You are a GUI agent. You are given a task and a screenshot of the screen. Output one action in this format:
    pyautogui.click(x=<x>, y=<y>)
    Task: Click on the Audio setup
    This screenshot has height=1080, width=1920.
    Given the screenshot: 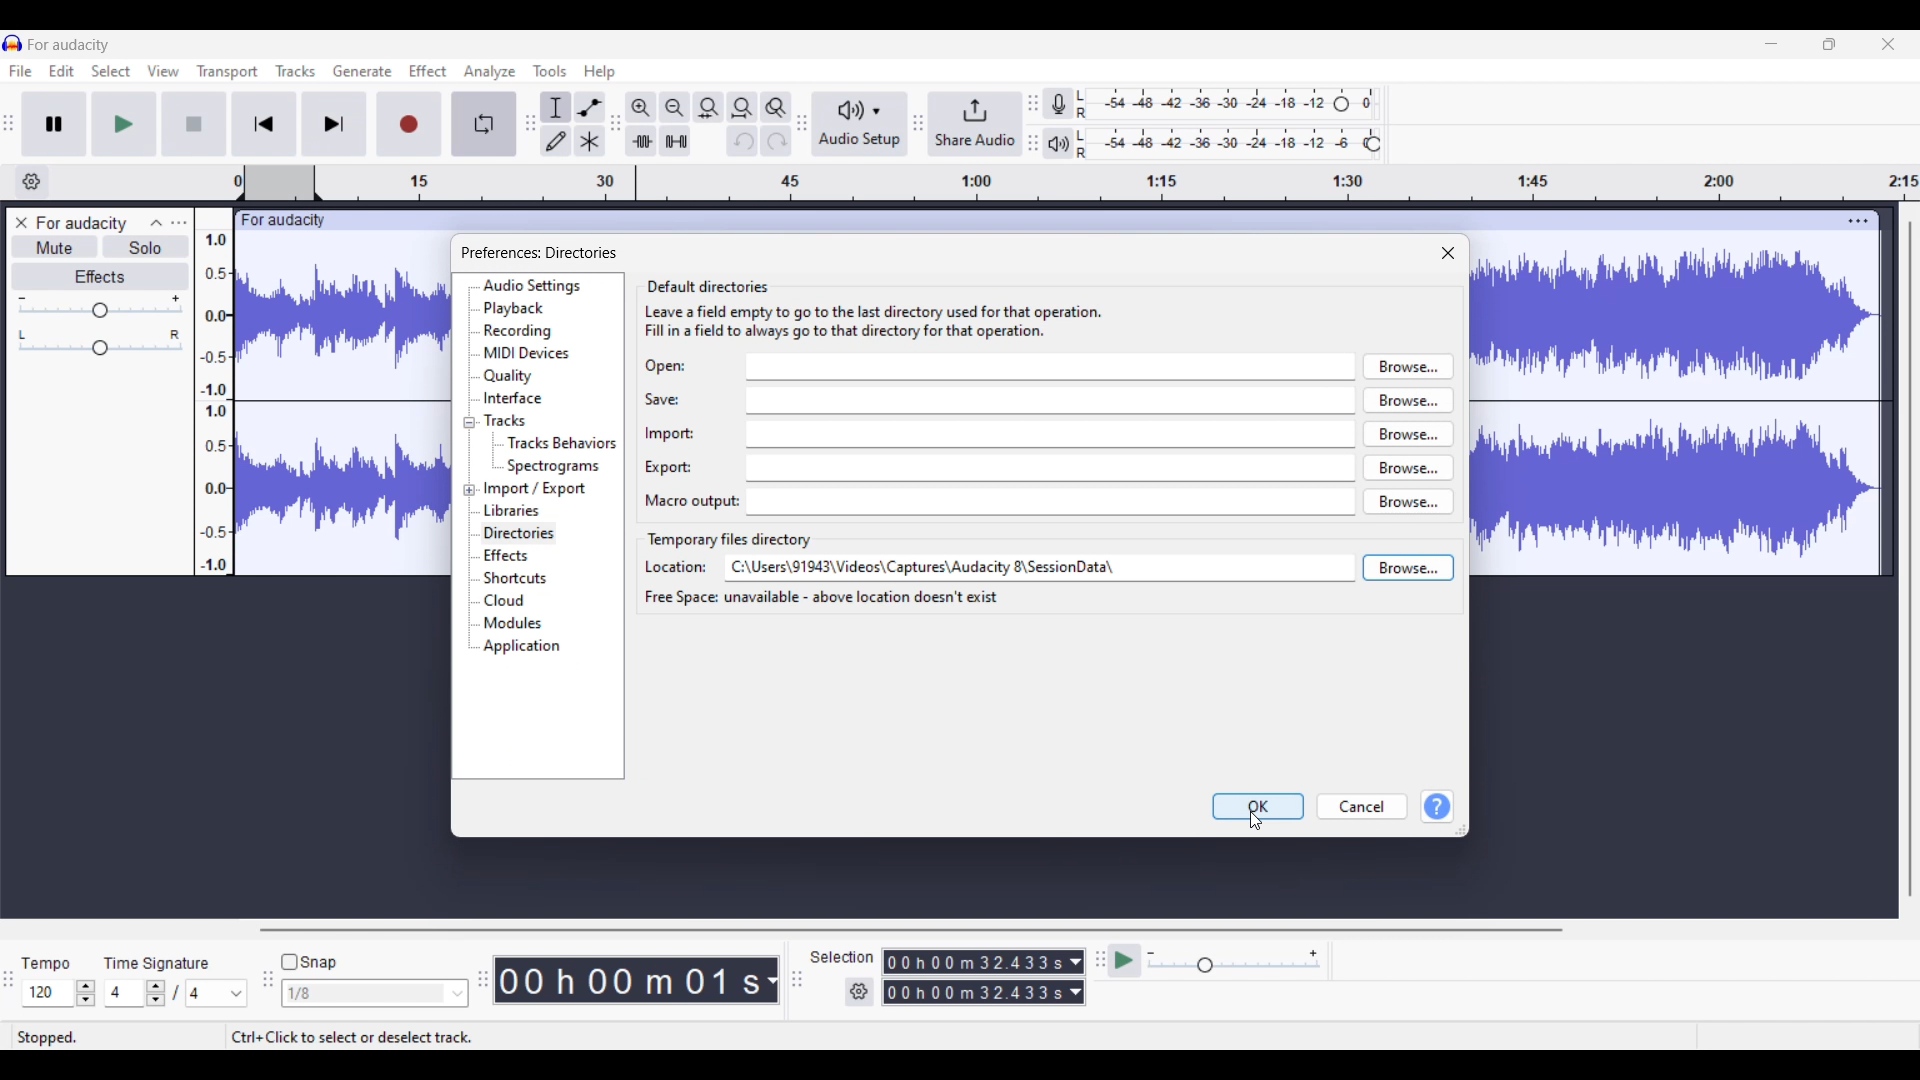 What is the action you would take?
    pyautogui.click(x=860, y=123)
    